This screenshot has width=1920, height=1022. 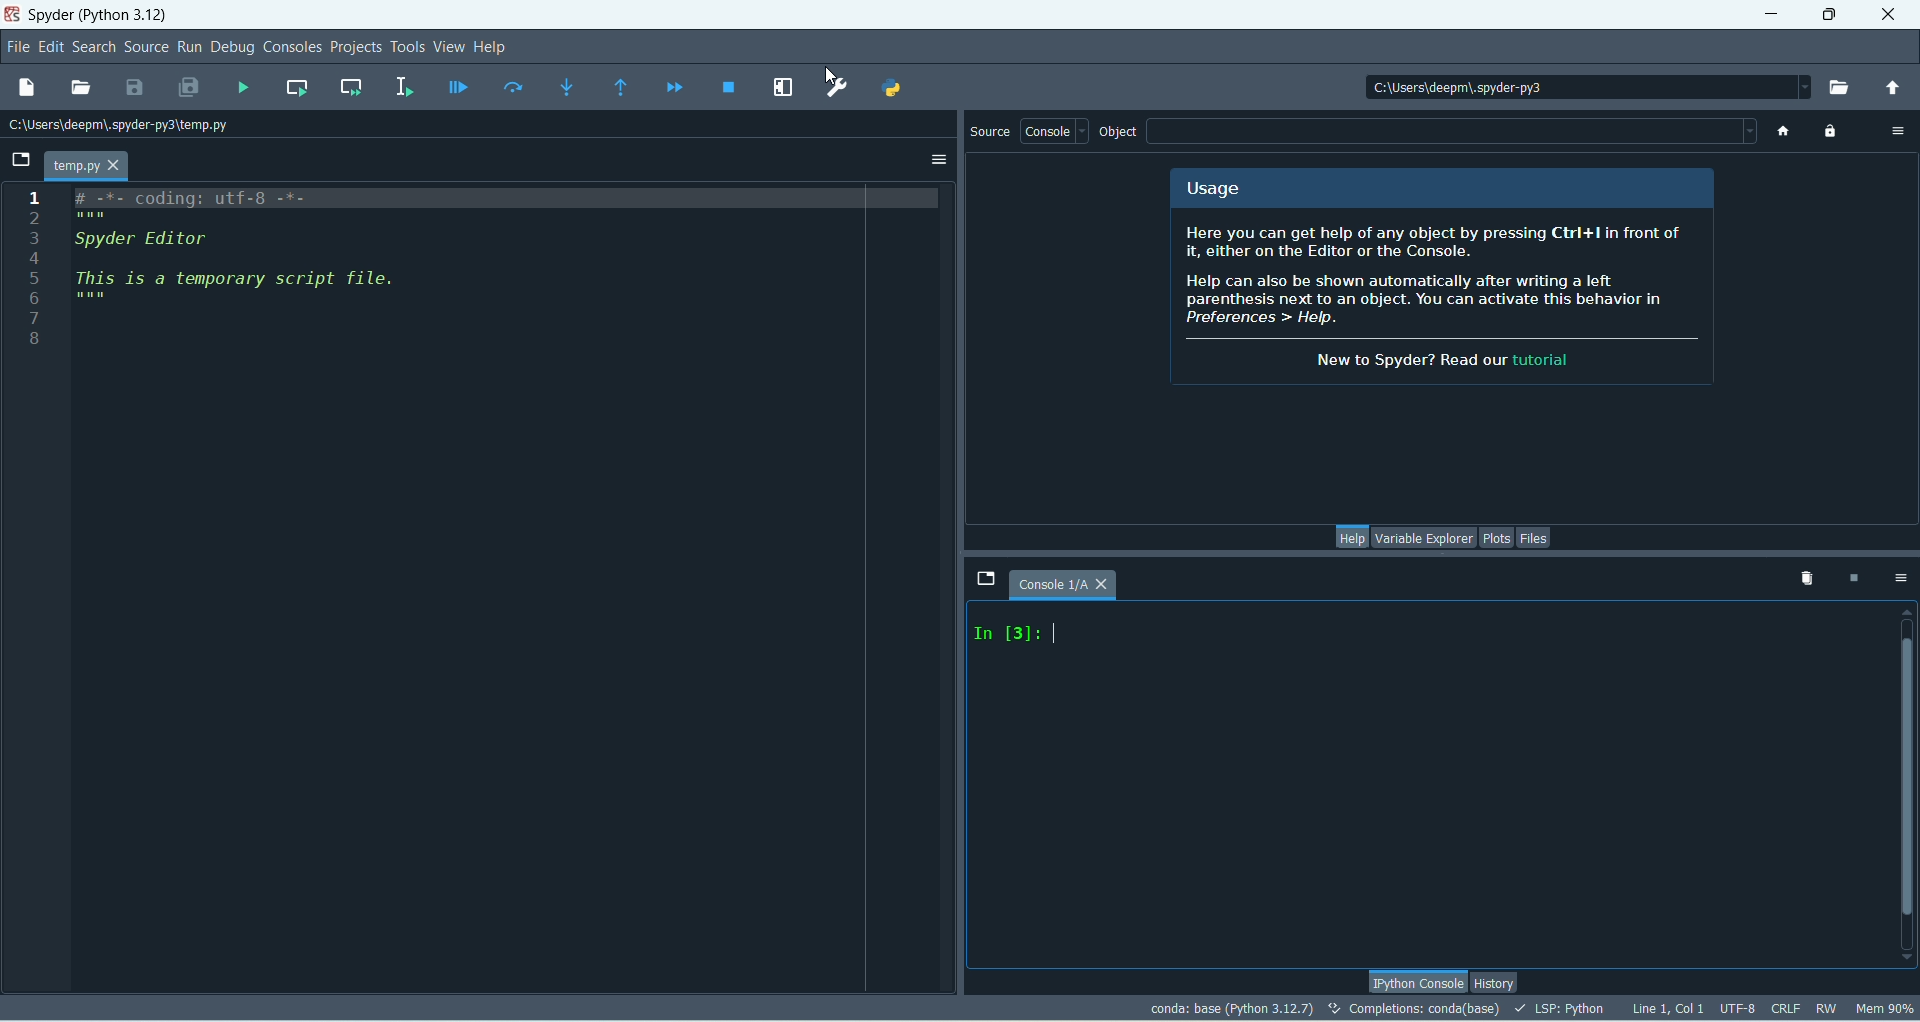 I want to click on options, so click(x=1900, y=576).